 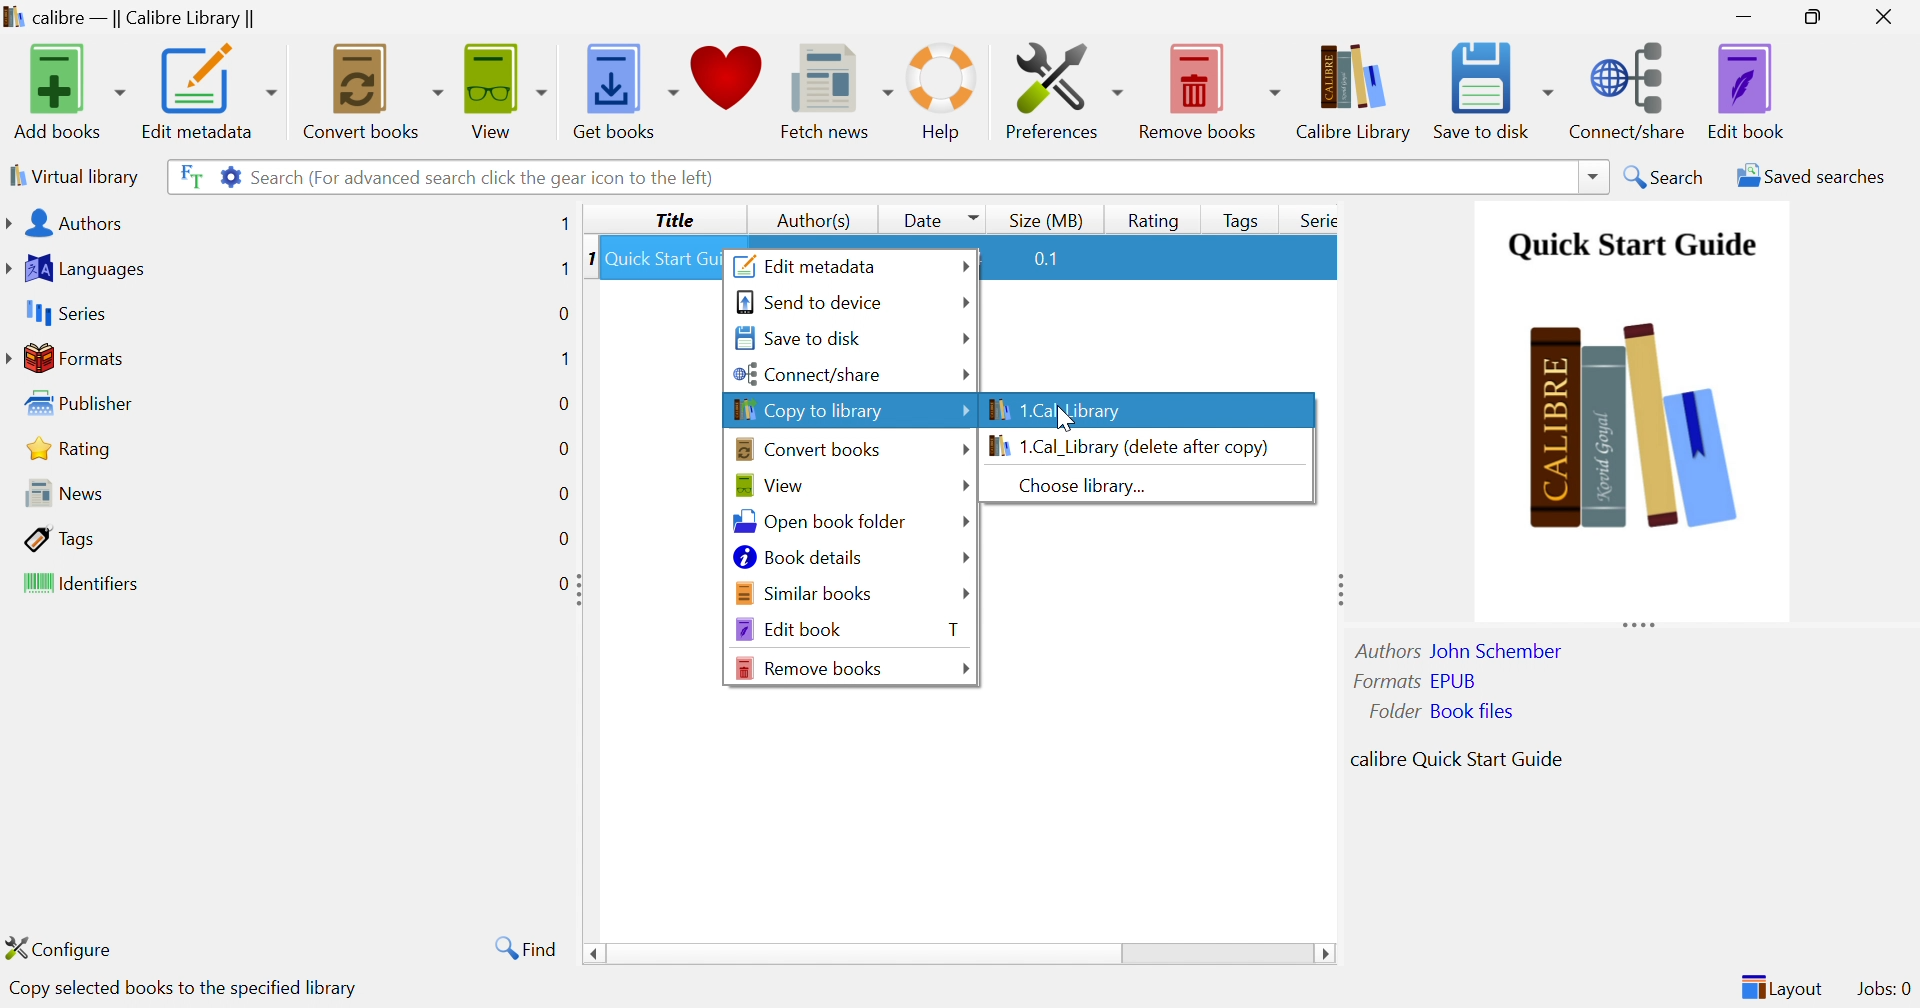 I want to click on Copy to library, so click(x=809, y=408).